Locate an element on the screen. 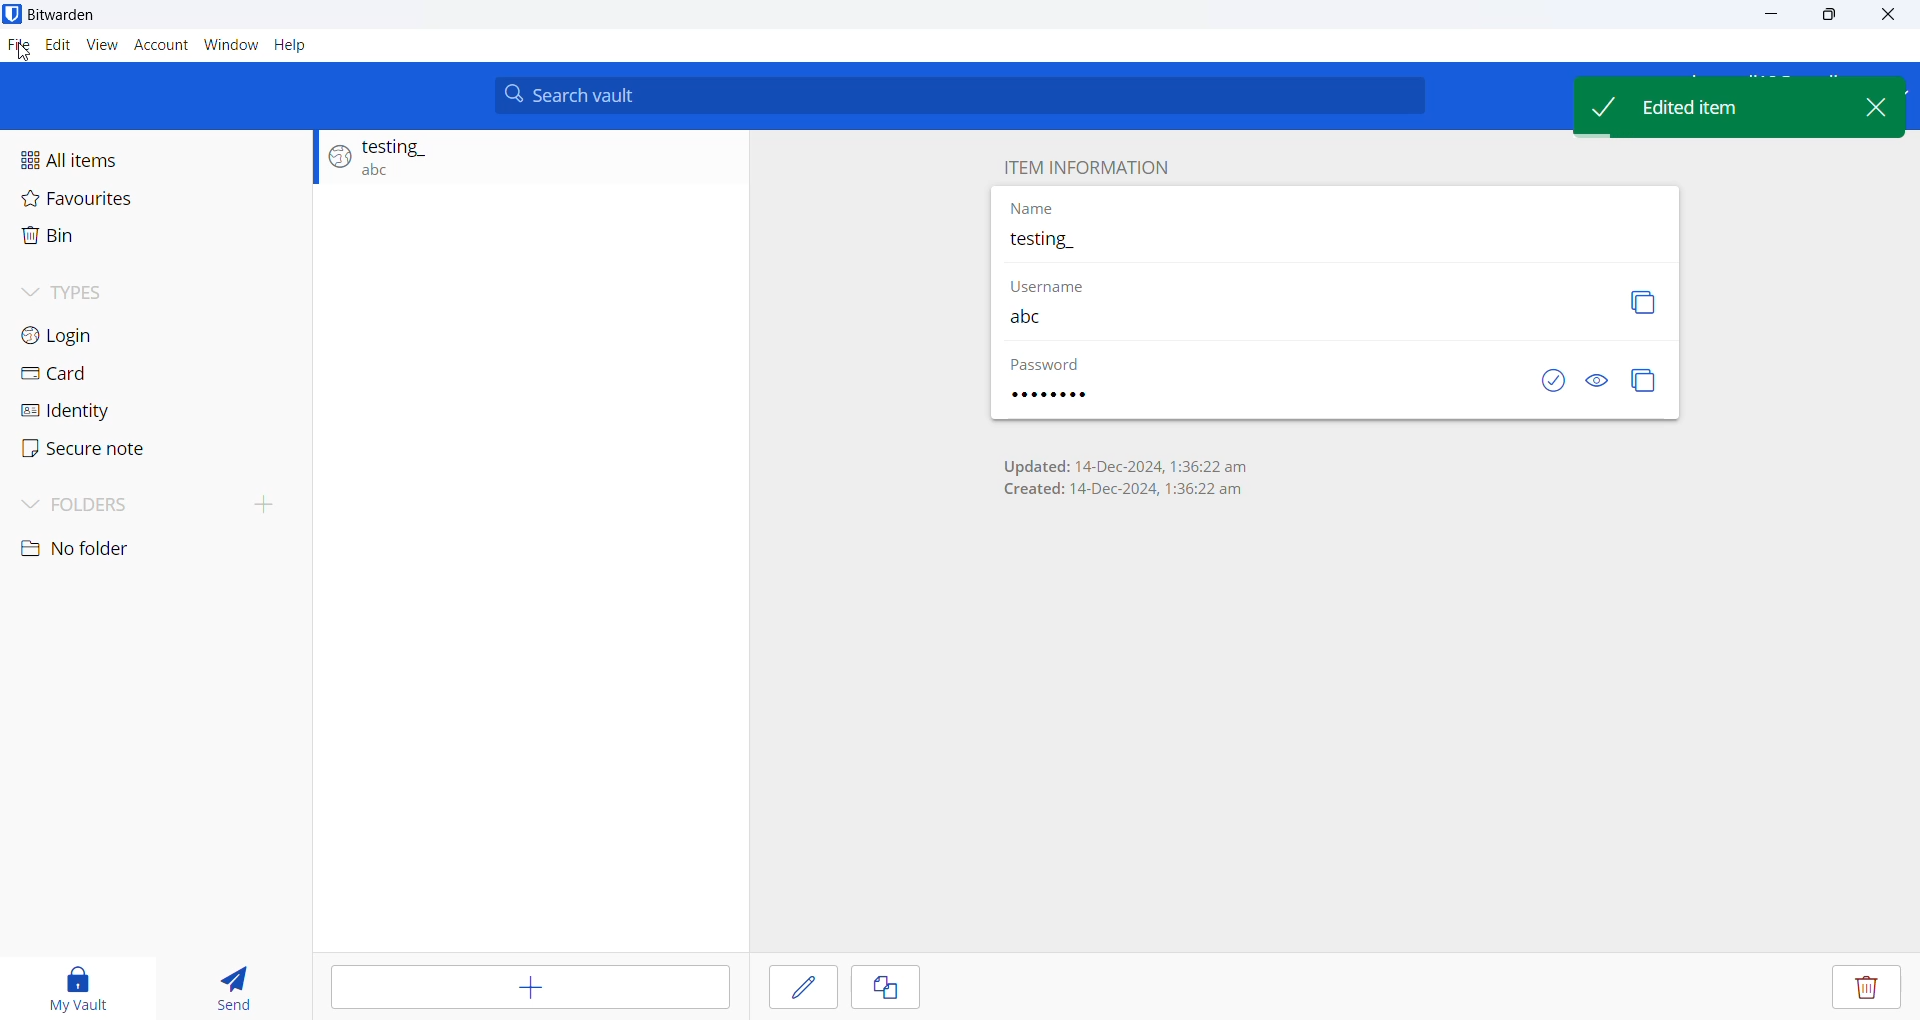 This screenshot has height=1020, width=1920. Name heading is located at coordinates (1034, 209).